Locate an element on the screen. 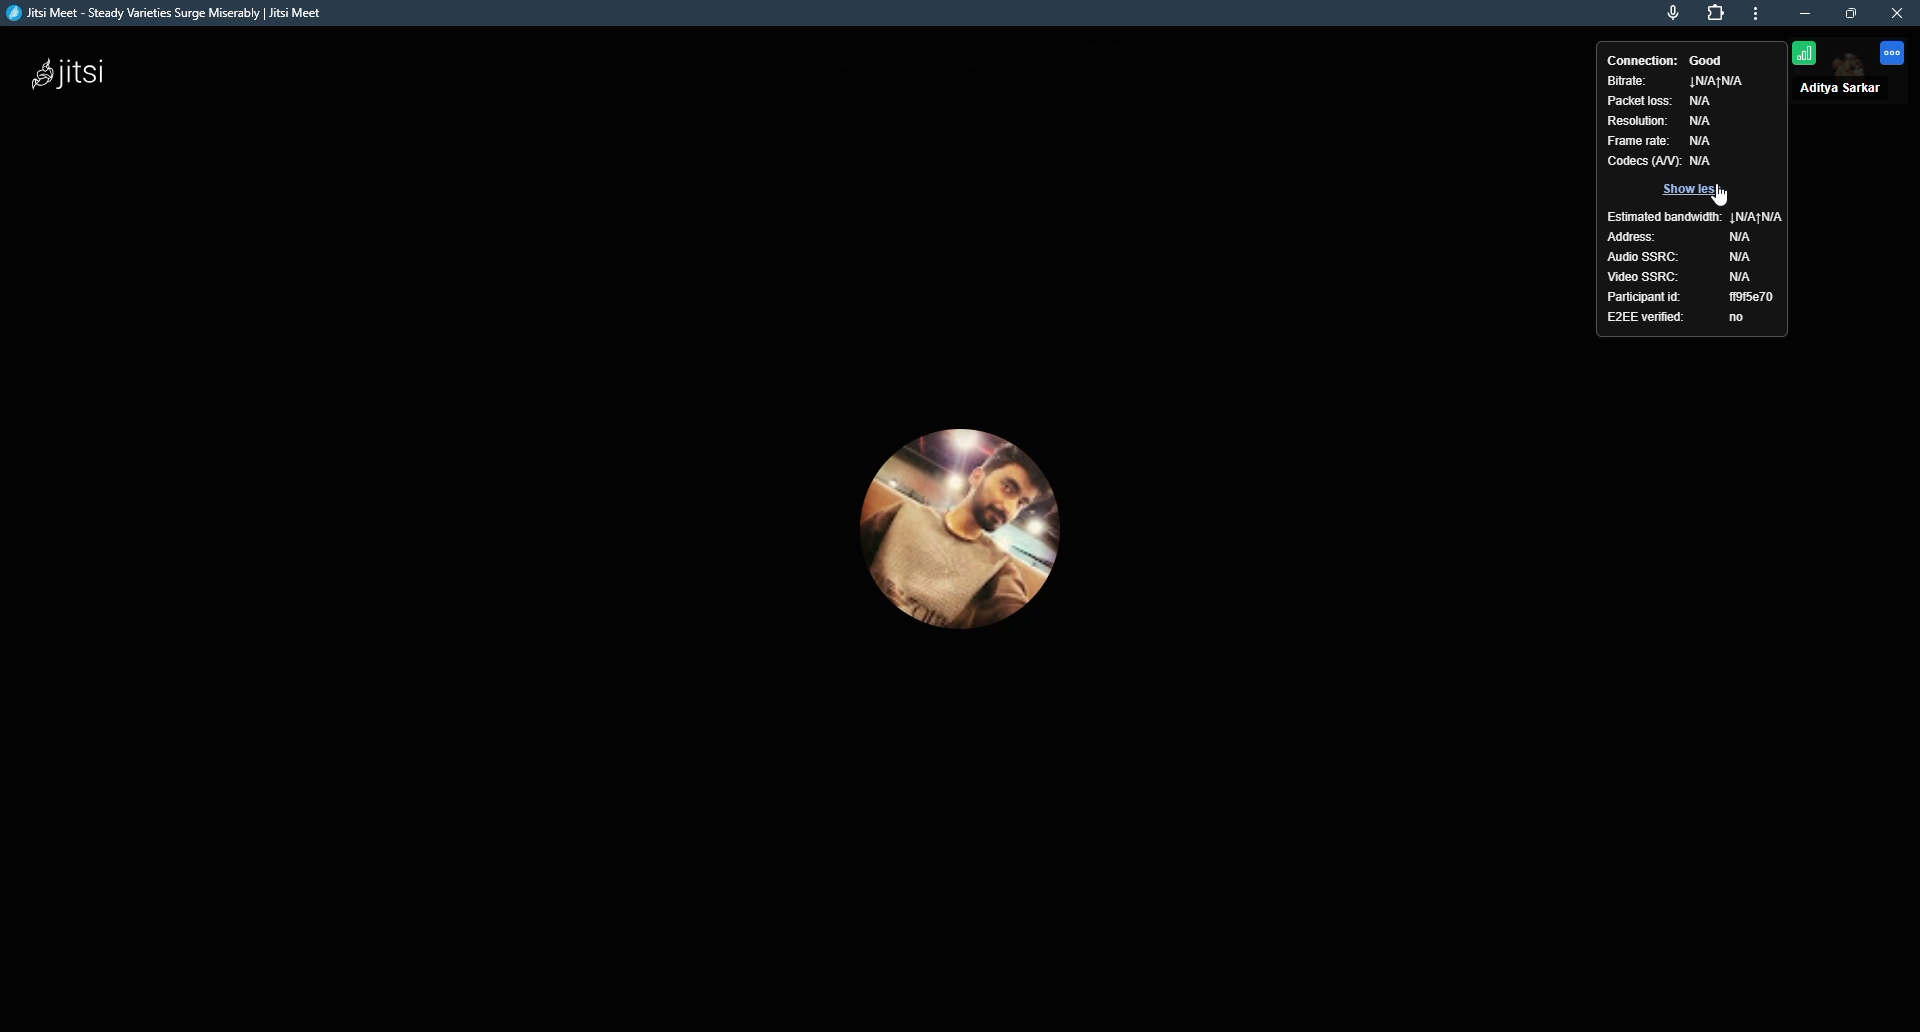  connection is located at coordinates (1805, 54).